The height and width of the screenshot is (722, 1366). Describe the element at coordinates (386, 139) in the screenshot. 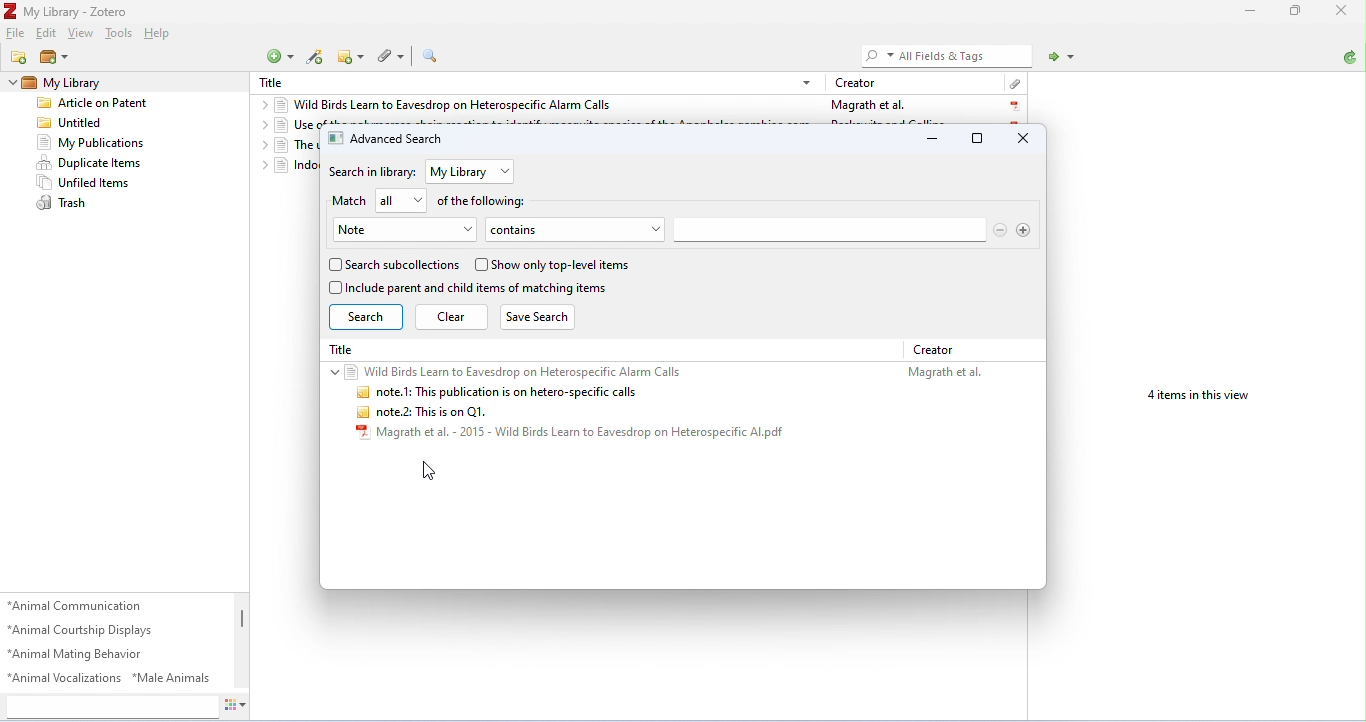

I see `advanced search` at that location.